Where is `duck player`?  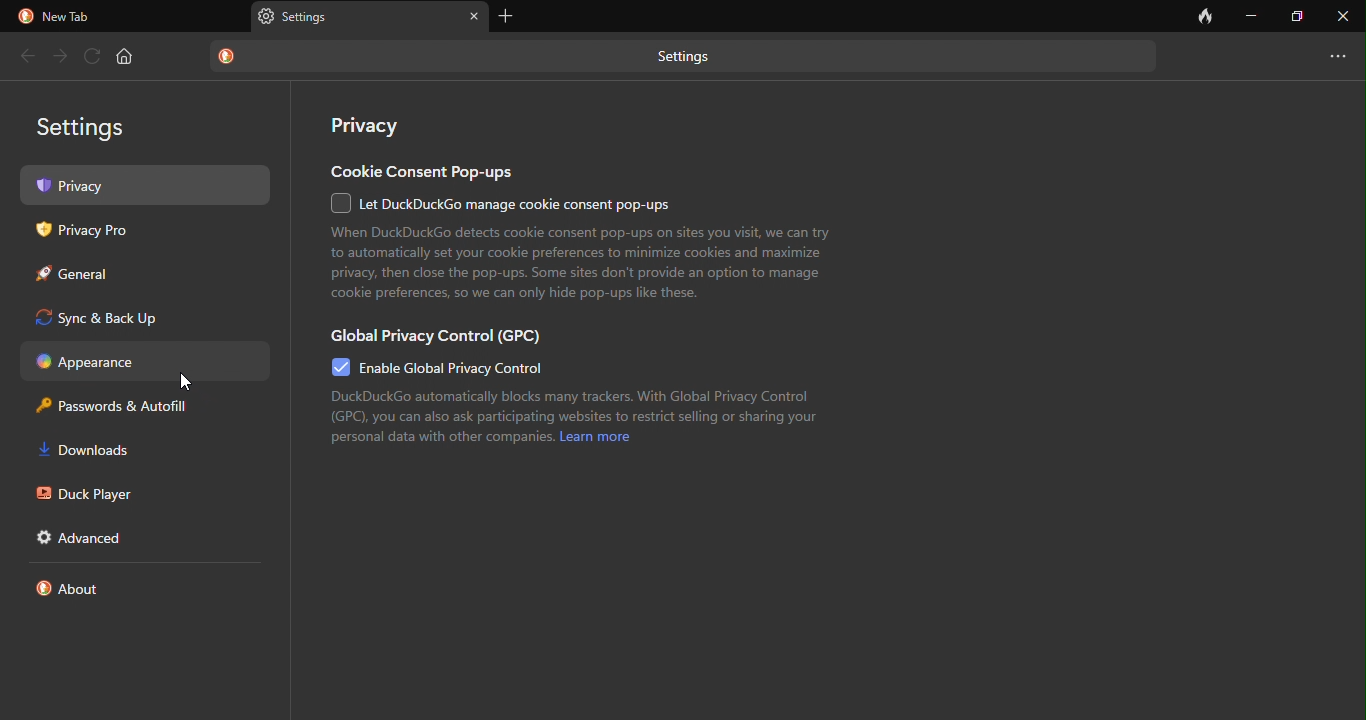 duck player is located at coordinates (88, 494).